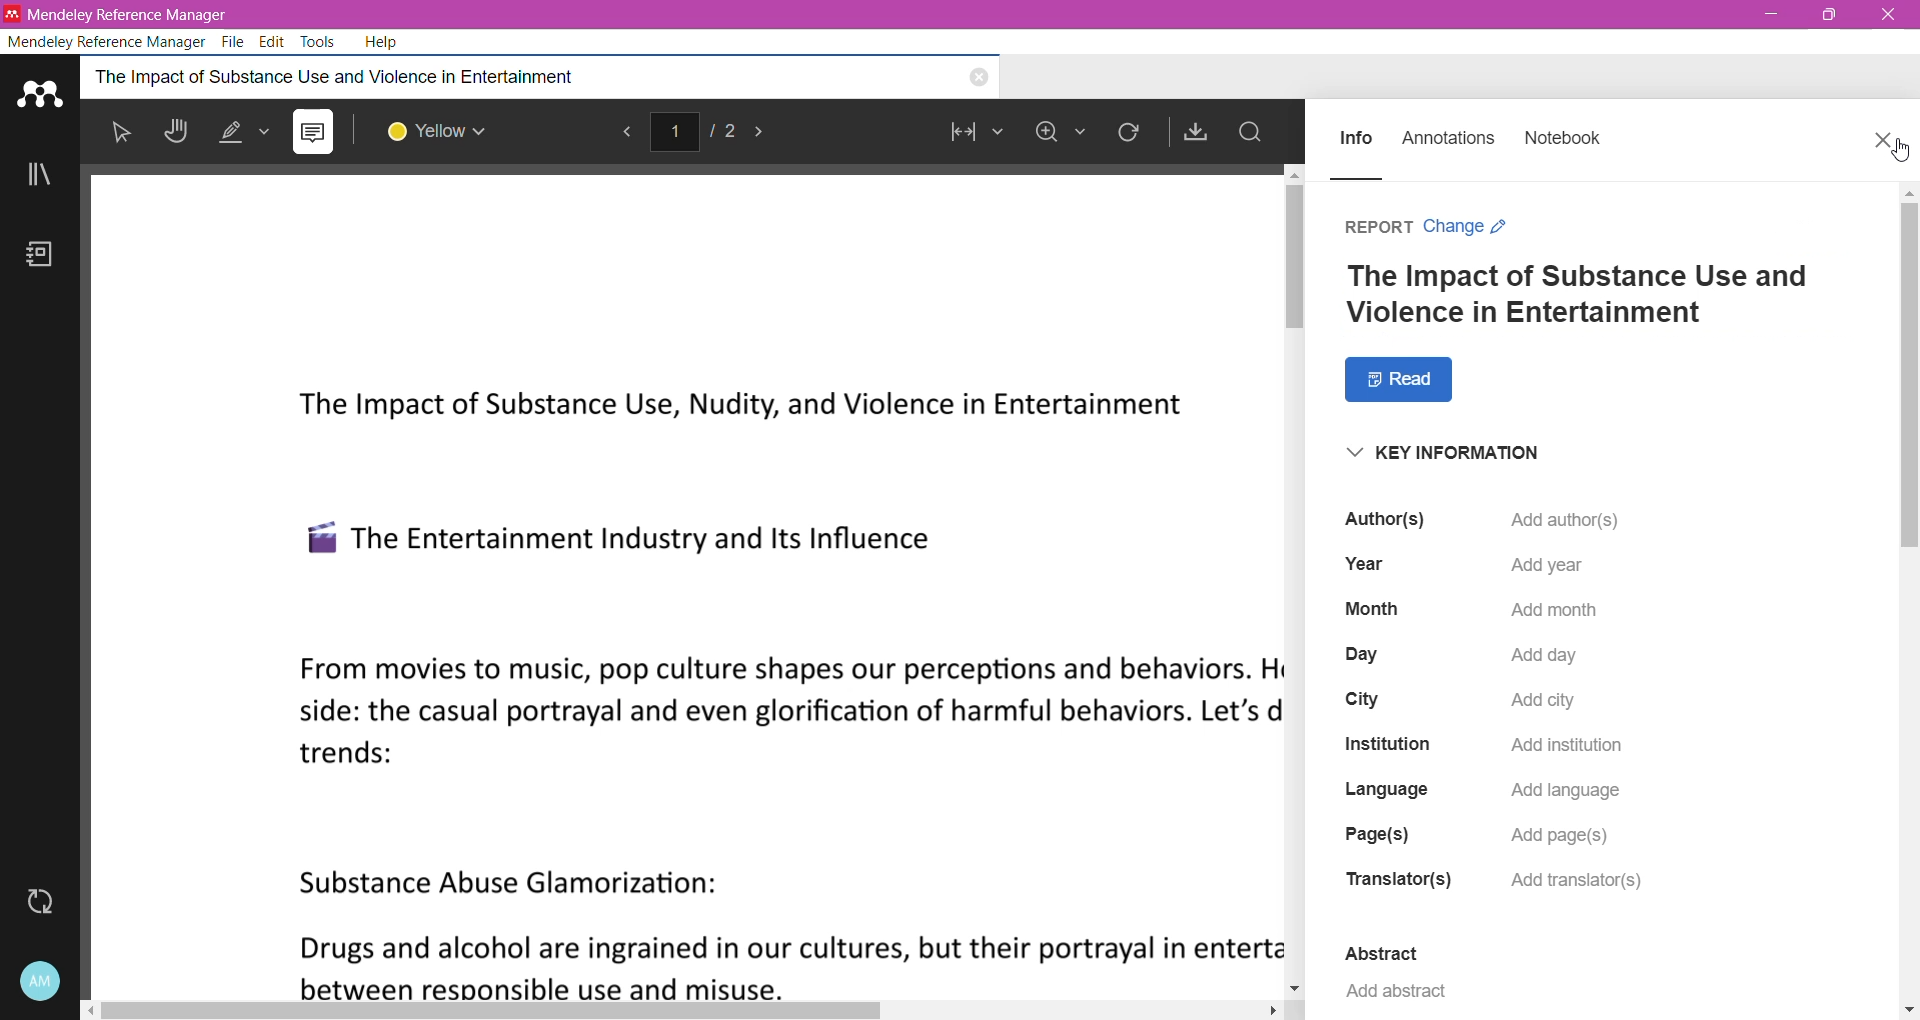  Describe the element at coordinates (1129, 134) in the screenshot. I see `Rotate Current Page` at that location.